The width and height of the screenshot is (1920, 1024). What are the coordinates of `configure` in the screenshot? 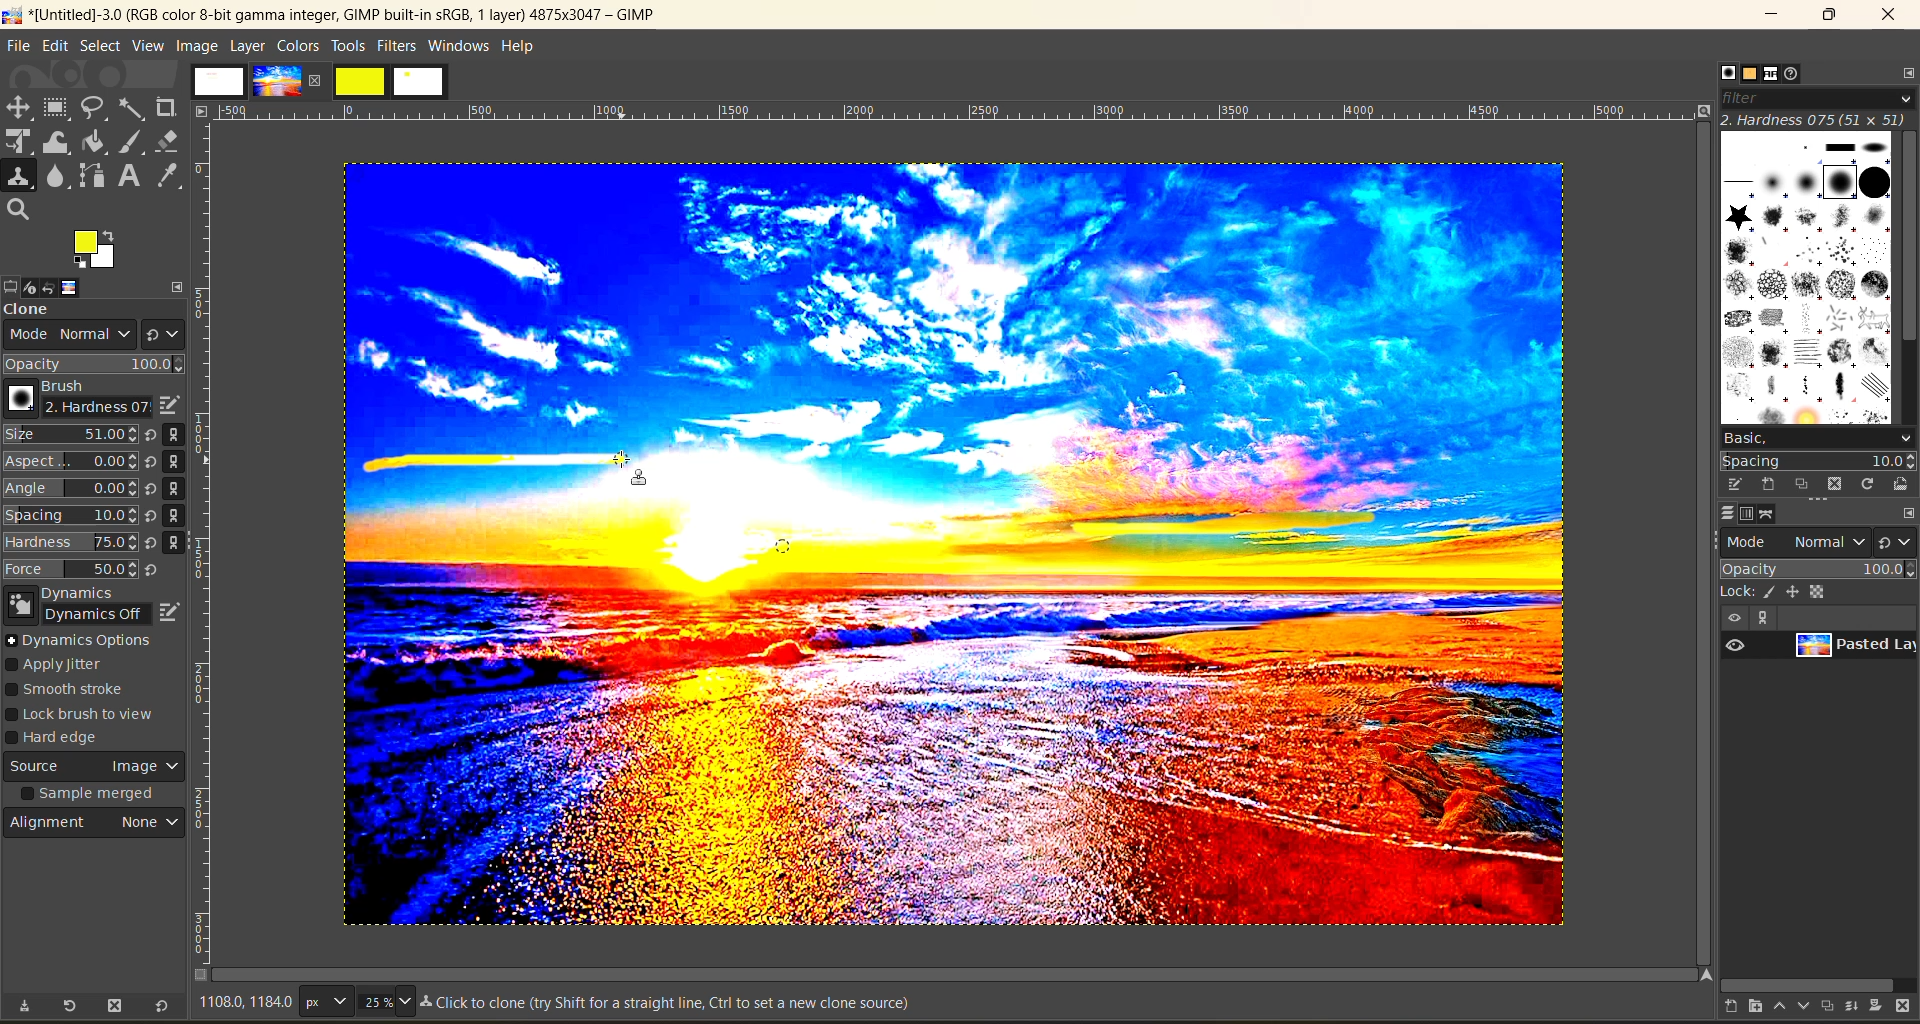 It's located at (1904, 72).